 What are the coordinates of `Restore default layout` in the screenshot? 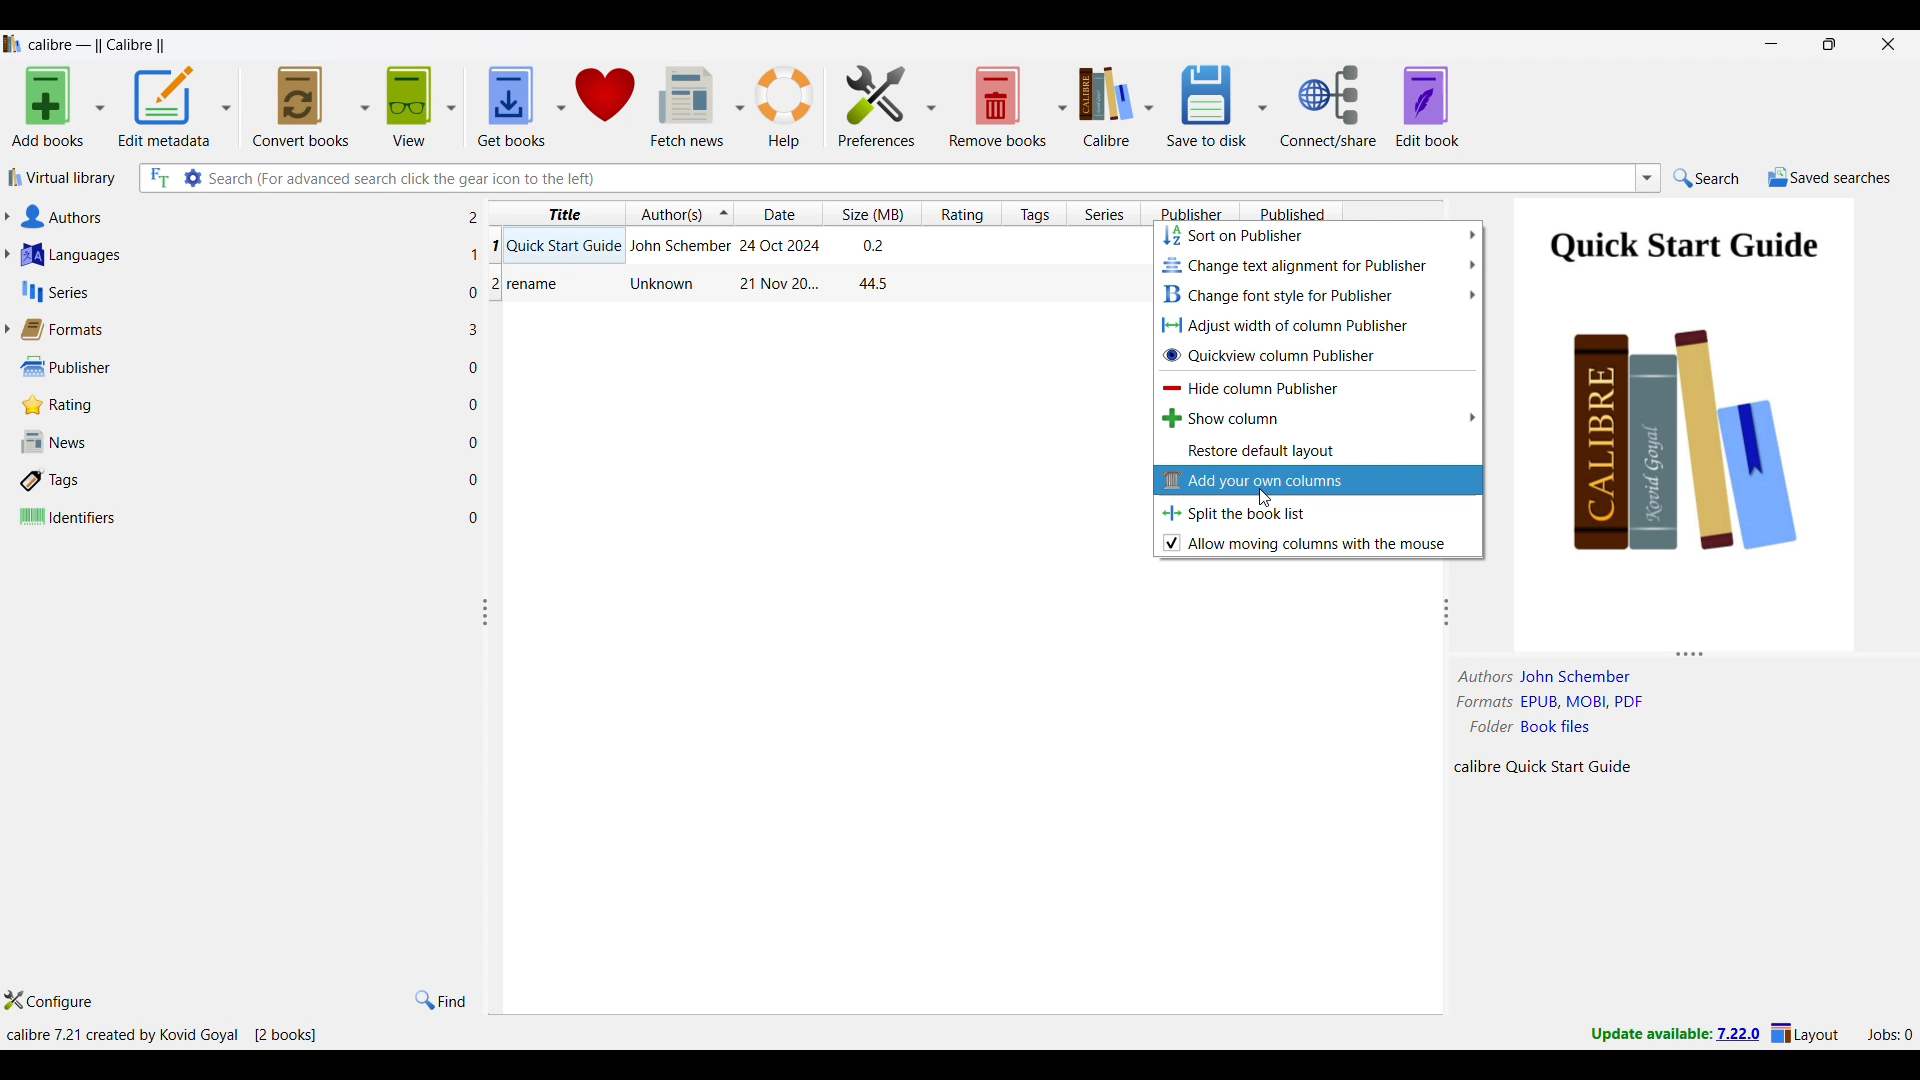 It's located at (1317, 451).